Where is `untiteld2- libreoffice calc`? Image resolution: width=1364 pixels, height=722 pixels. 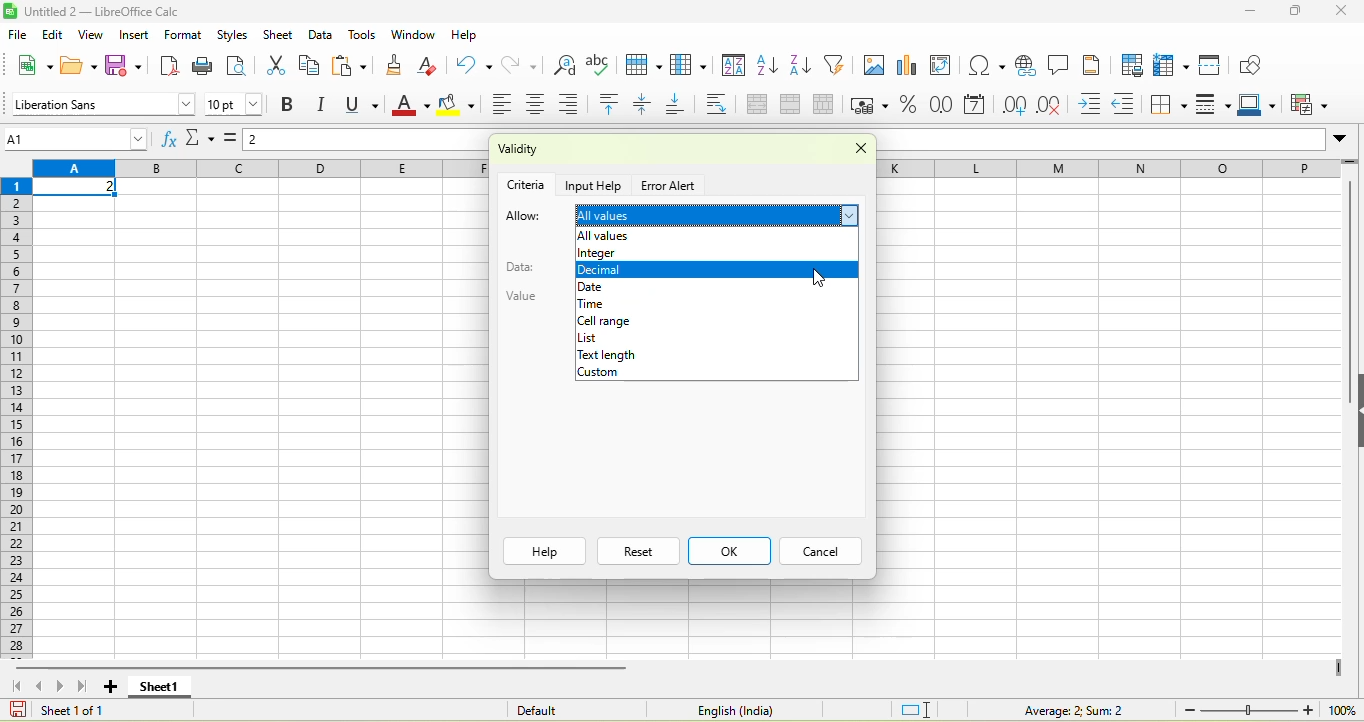 untiteld2- libreoffice calc is located at coordinates (115, 11).